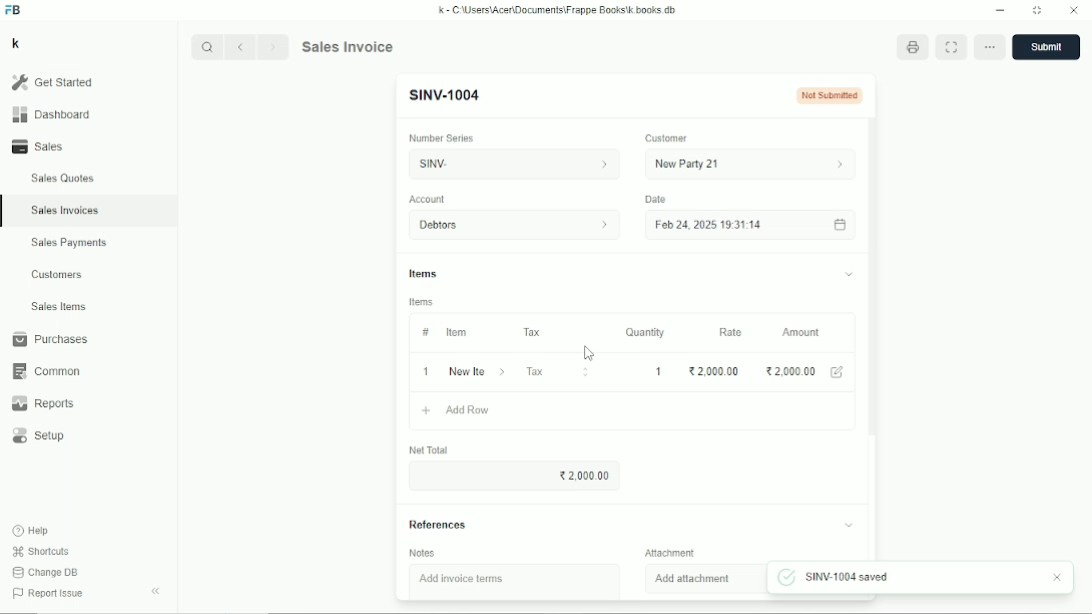 This screenshot has width=1092, height=614. Describe the element at coordinates (874, 283) in the screenshot. I see `Vertical scrollbar` at that location.